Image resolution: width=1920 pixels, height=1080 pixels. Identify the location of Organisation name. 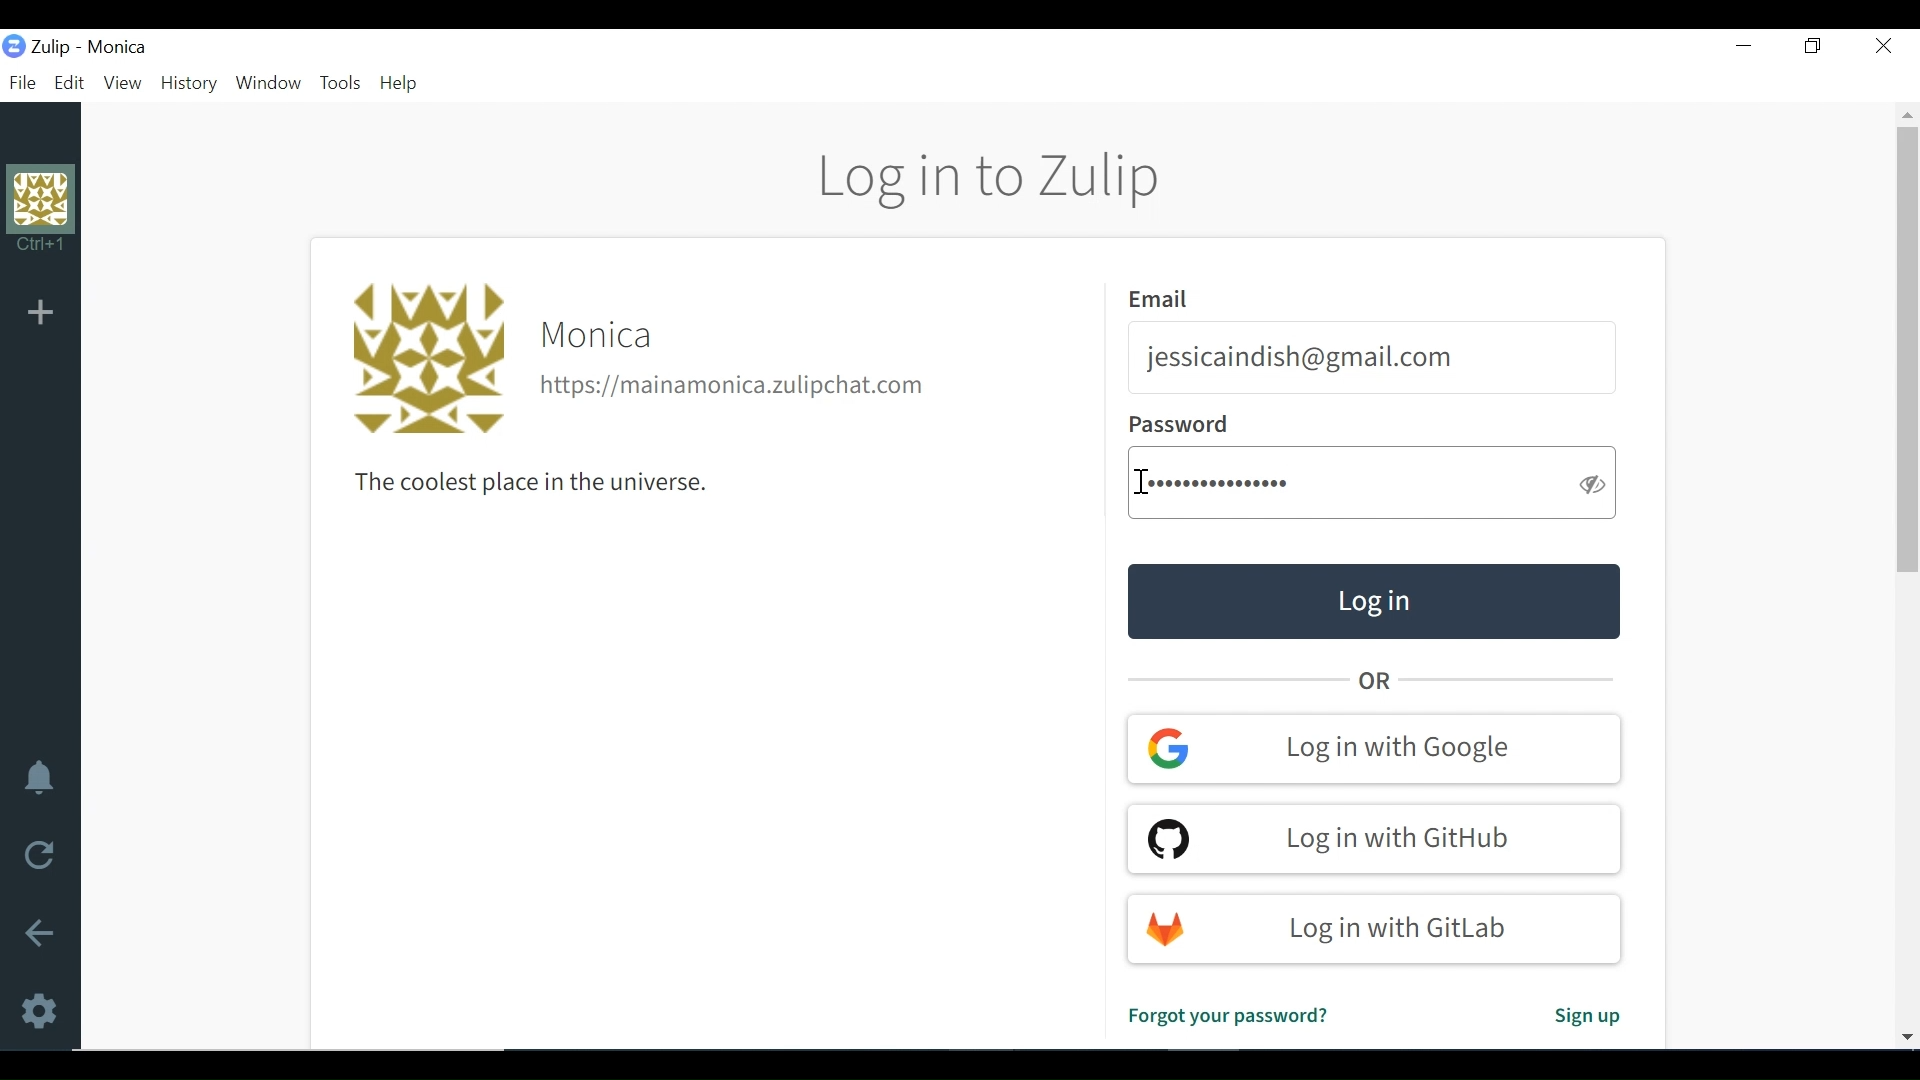
(118, 48).